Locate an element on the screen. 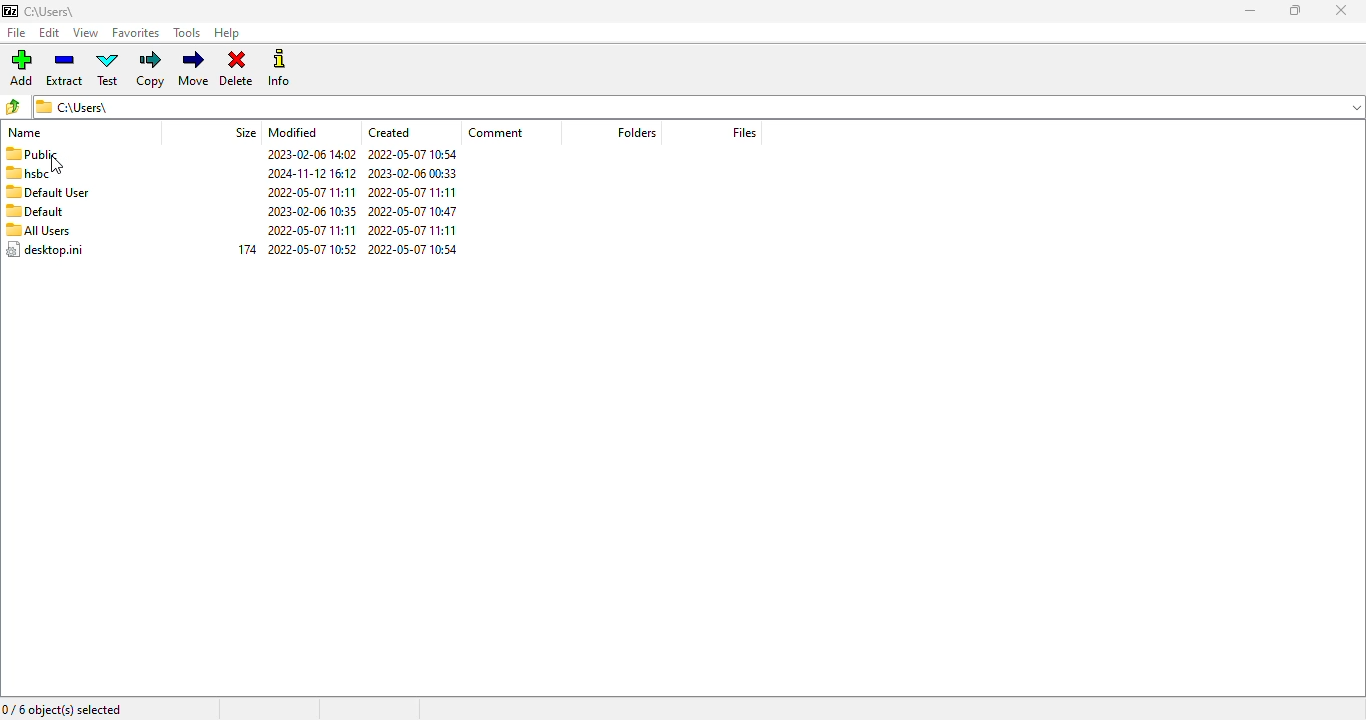  tools is located at coordinates (188, 32).